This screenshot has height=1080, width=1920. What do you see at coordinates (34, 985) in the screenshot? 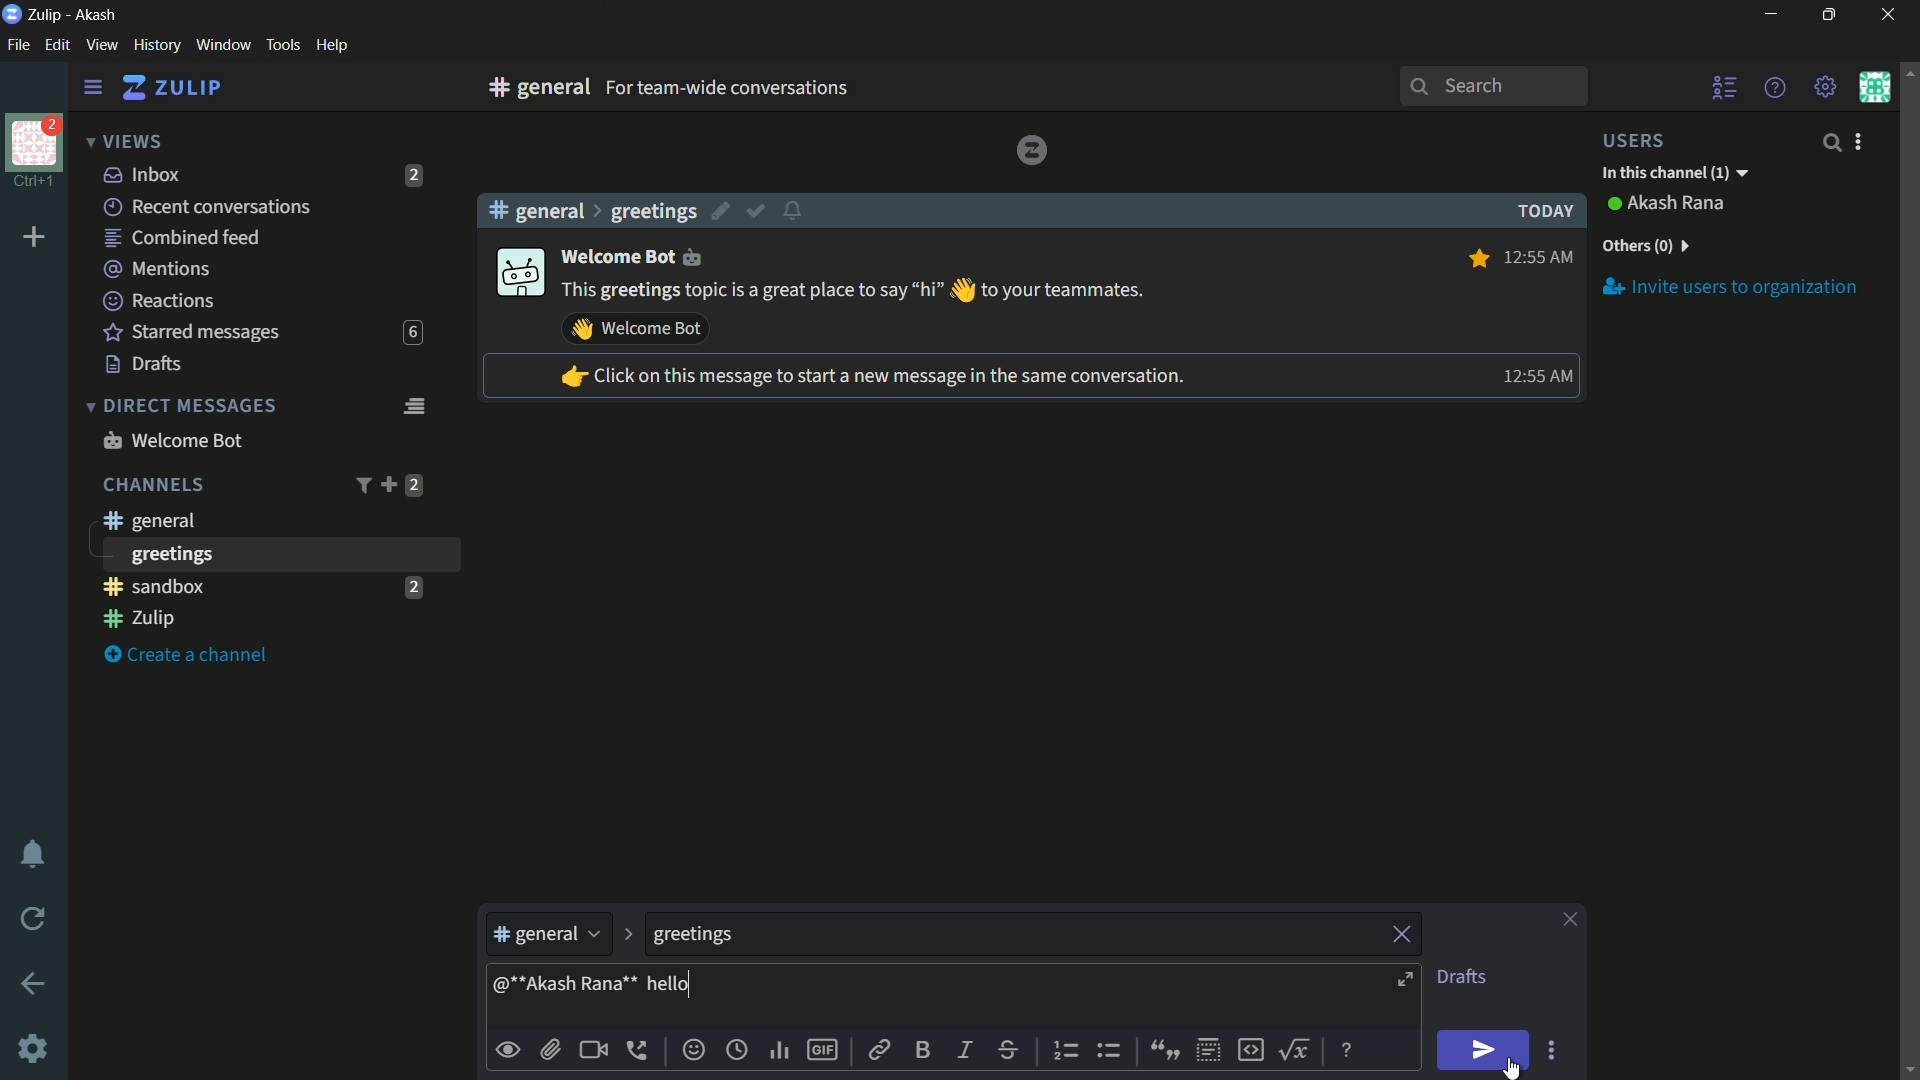
I see `go back` at bounding box center [34, 985].